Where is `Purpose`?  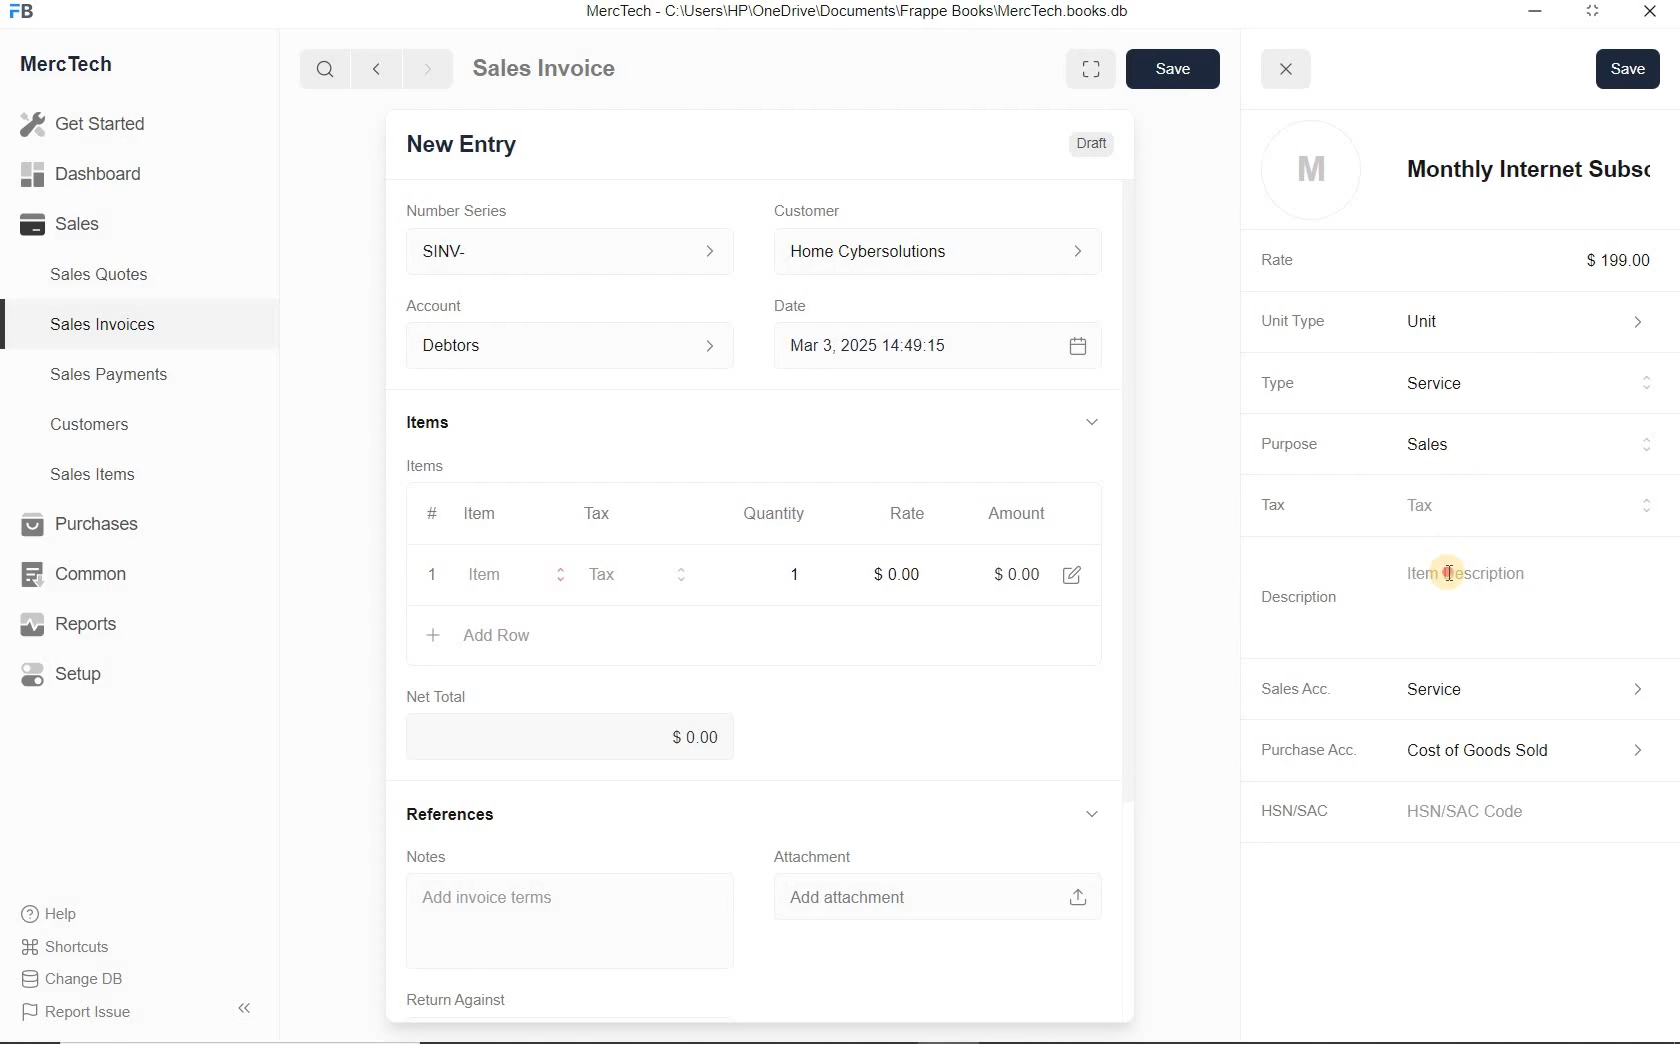
Purpose is located at coordinates (1283, 444).